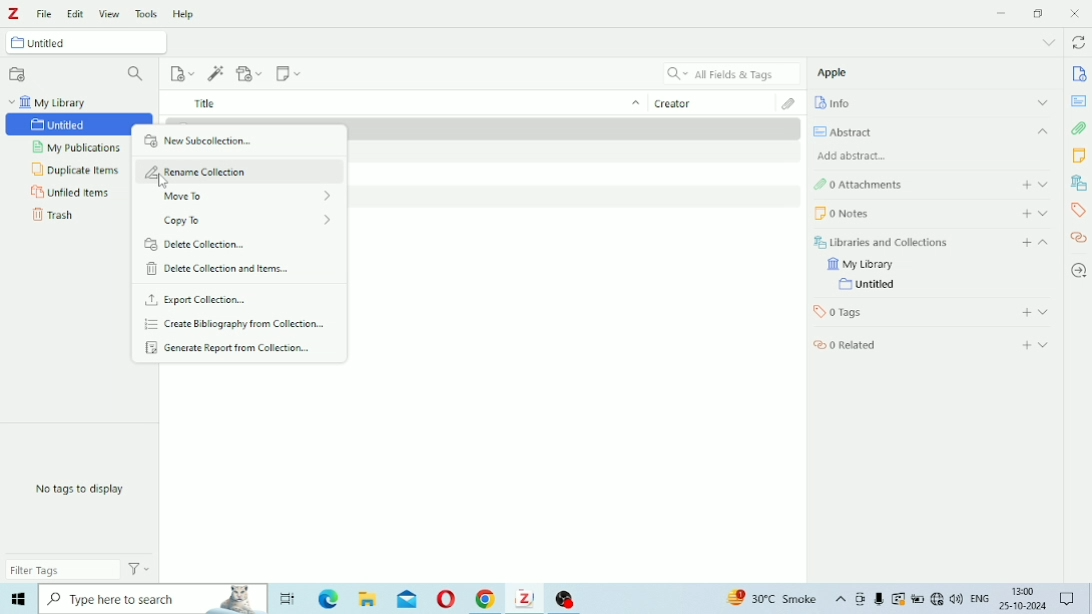  Describe the element at coordinates (840, 214) in the screenshot. I see `Notes` at that location.